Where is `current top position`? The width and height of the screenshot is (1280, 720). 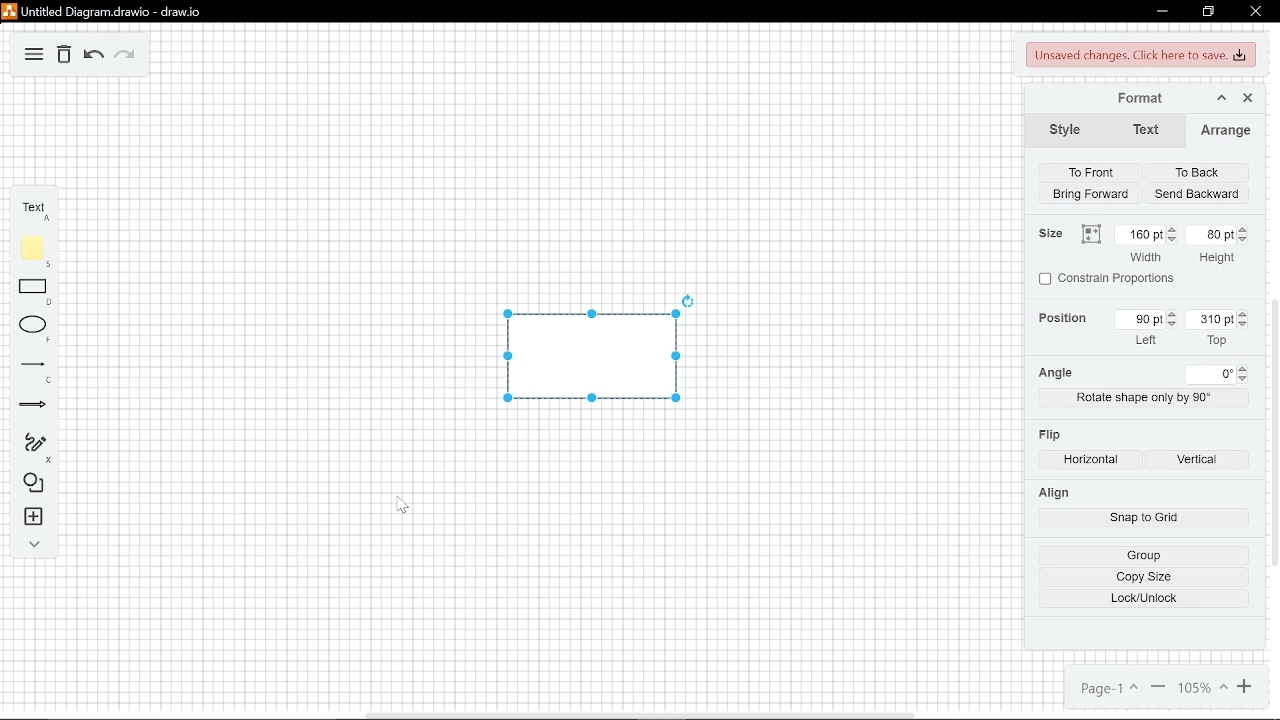
current top position is located at coordinates (1208, 321).